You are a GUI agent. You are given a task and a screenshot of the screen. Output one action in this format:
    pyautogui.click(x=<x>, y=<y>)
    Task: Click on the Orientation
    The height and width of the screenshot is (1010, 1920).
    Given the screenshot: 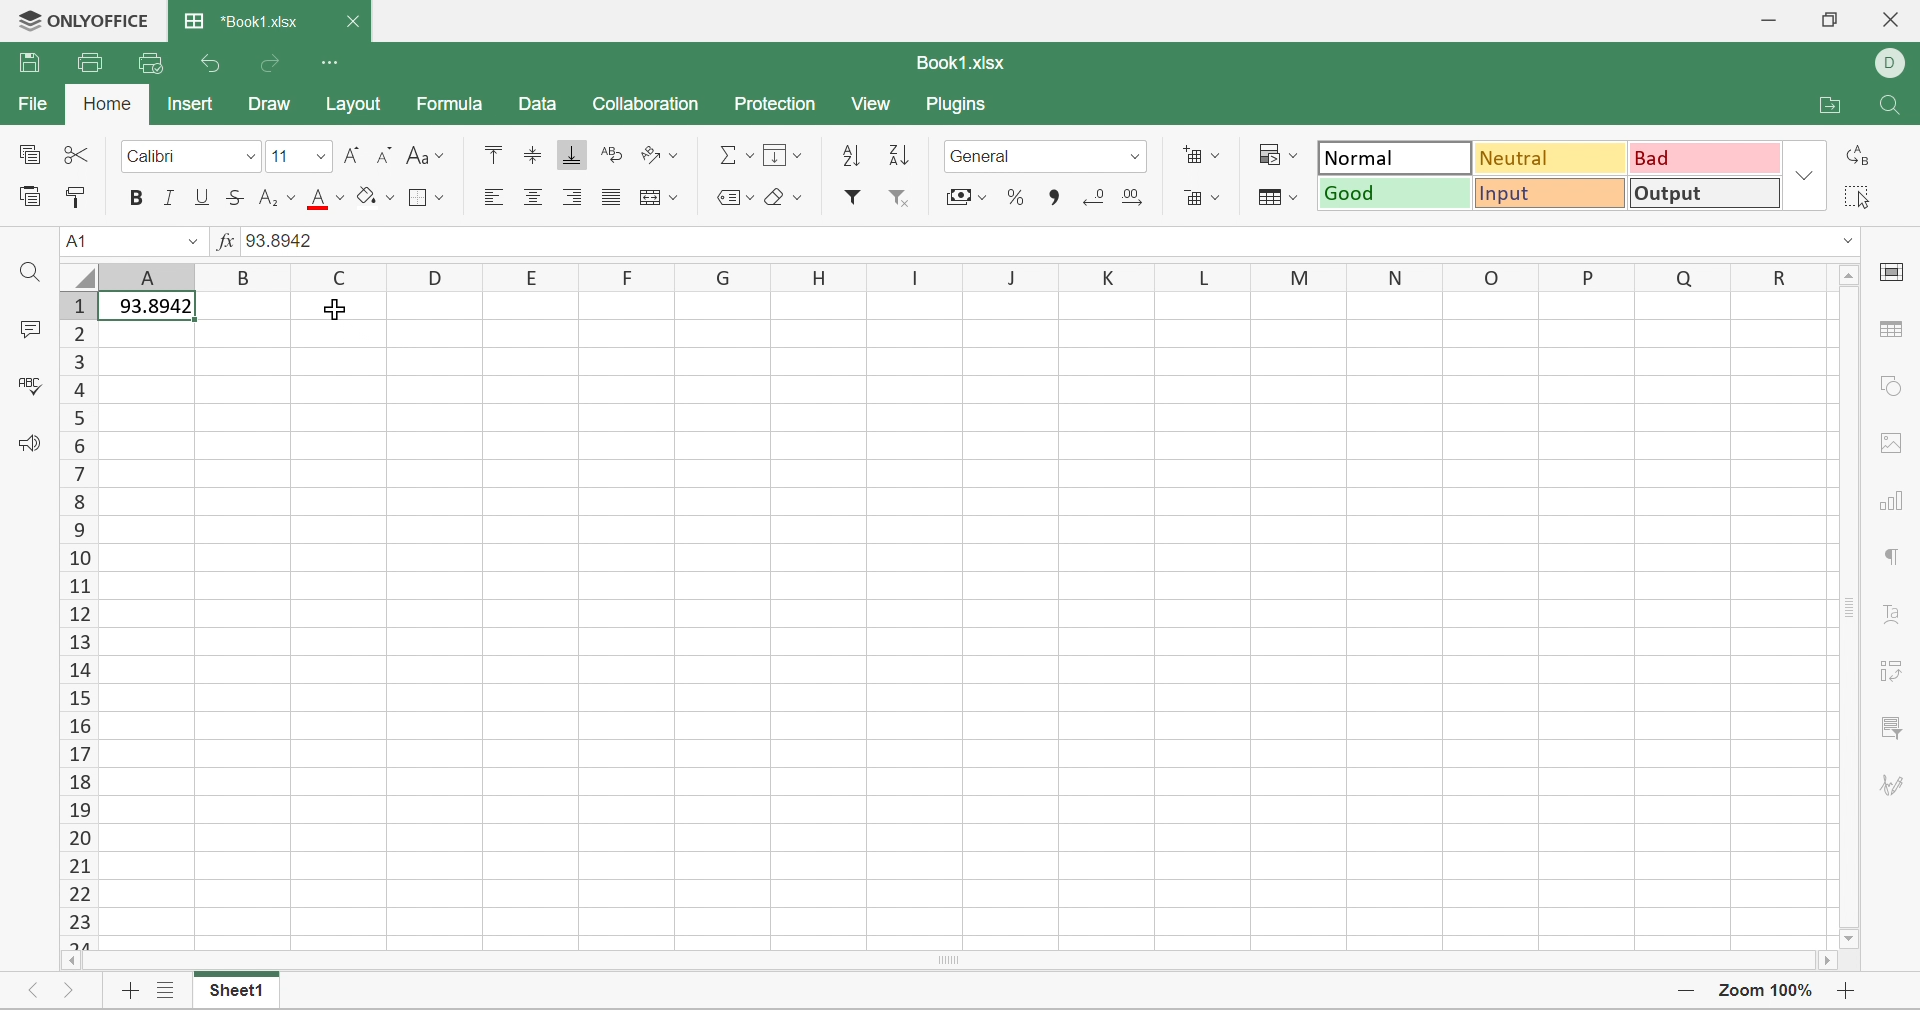 What is the action you would take?
    pyautogui.click(x=654, y=155)
    